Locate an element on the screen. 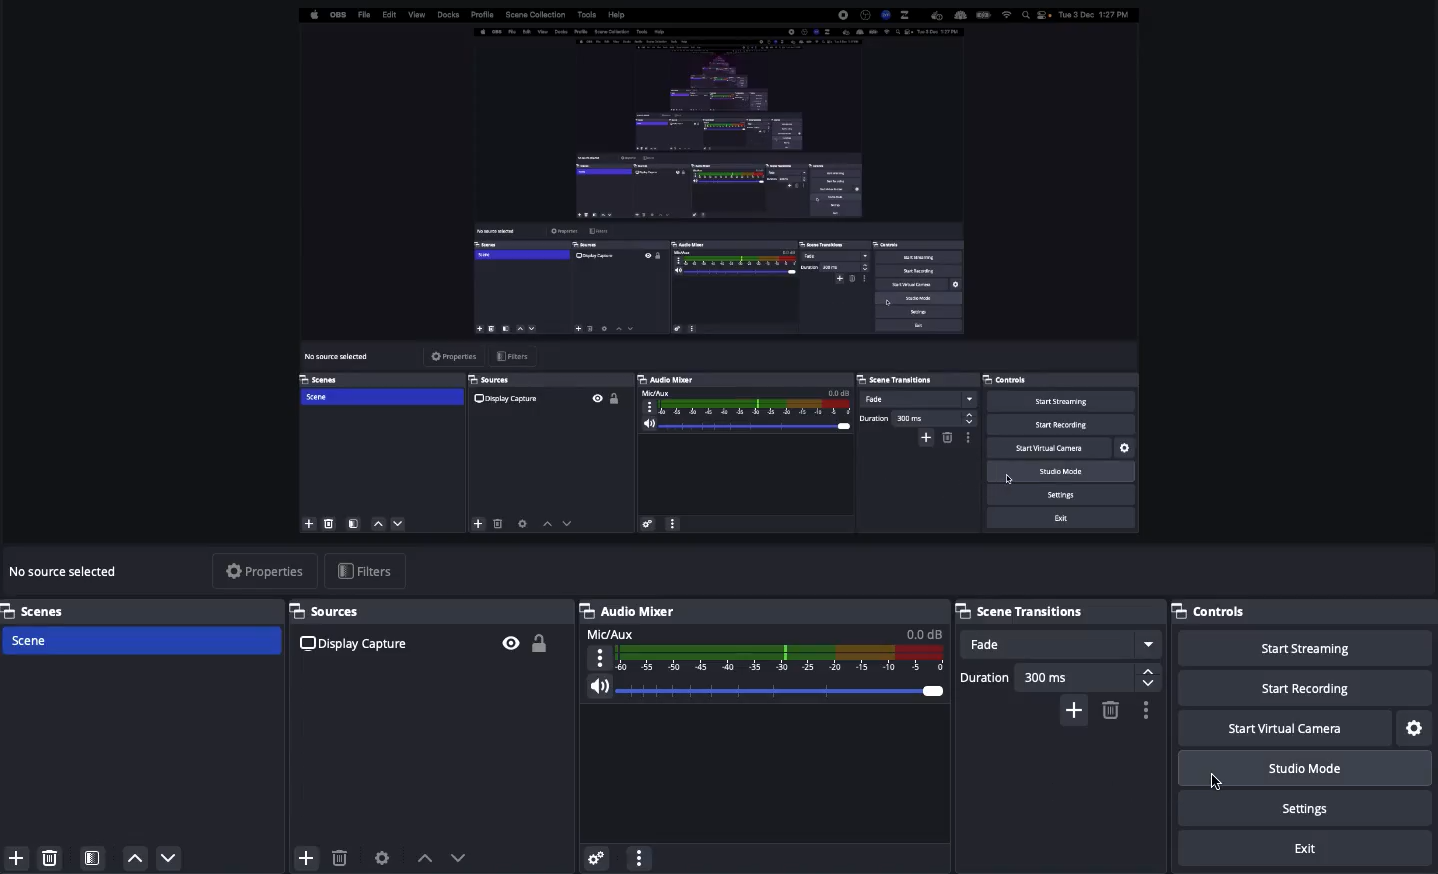  Audio mixer is located at coordinates (628, 611).